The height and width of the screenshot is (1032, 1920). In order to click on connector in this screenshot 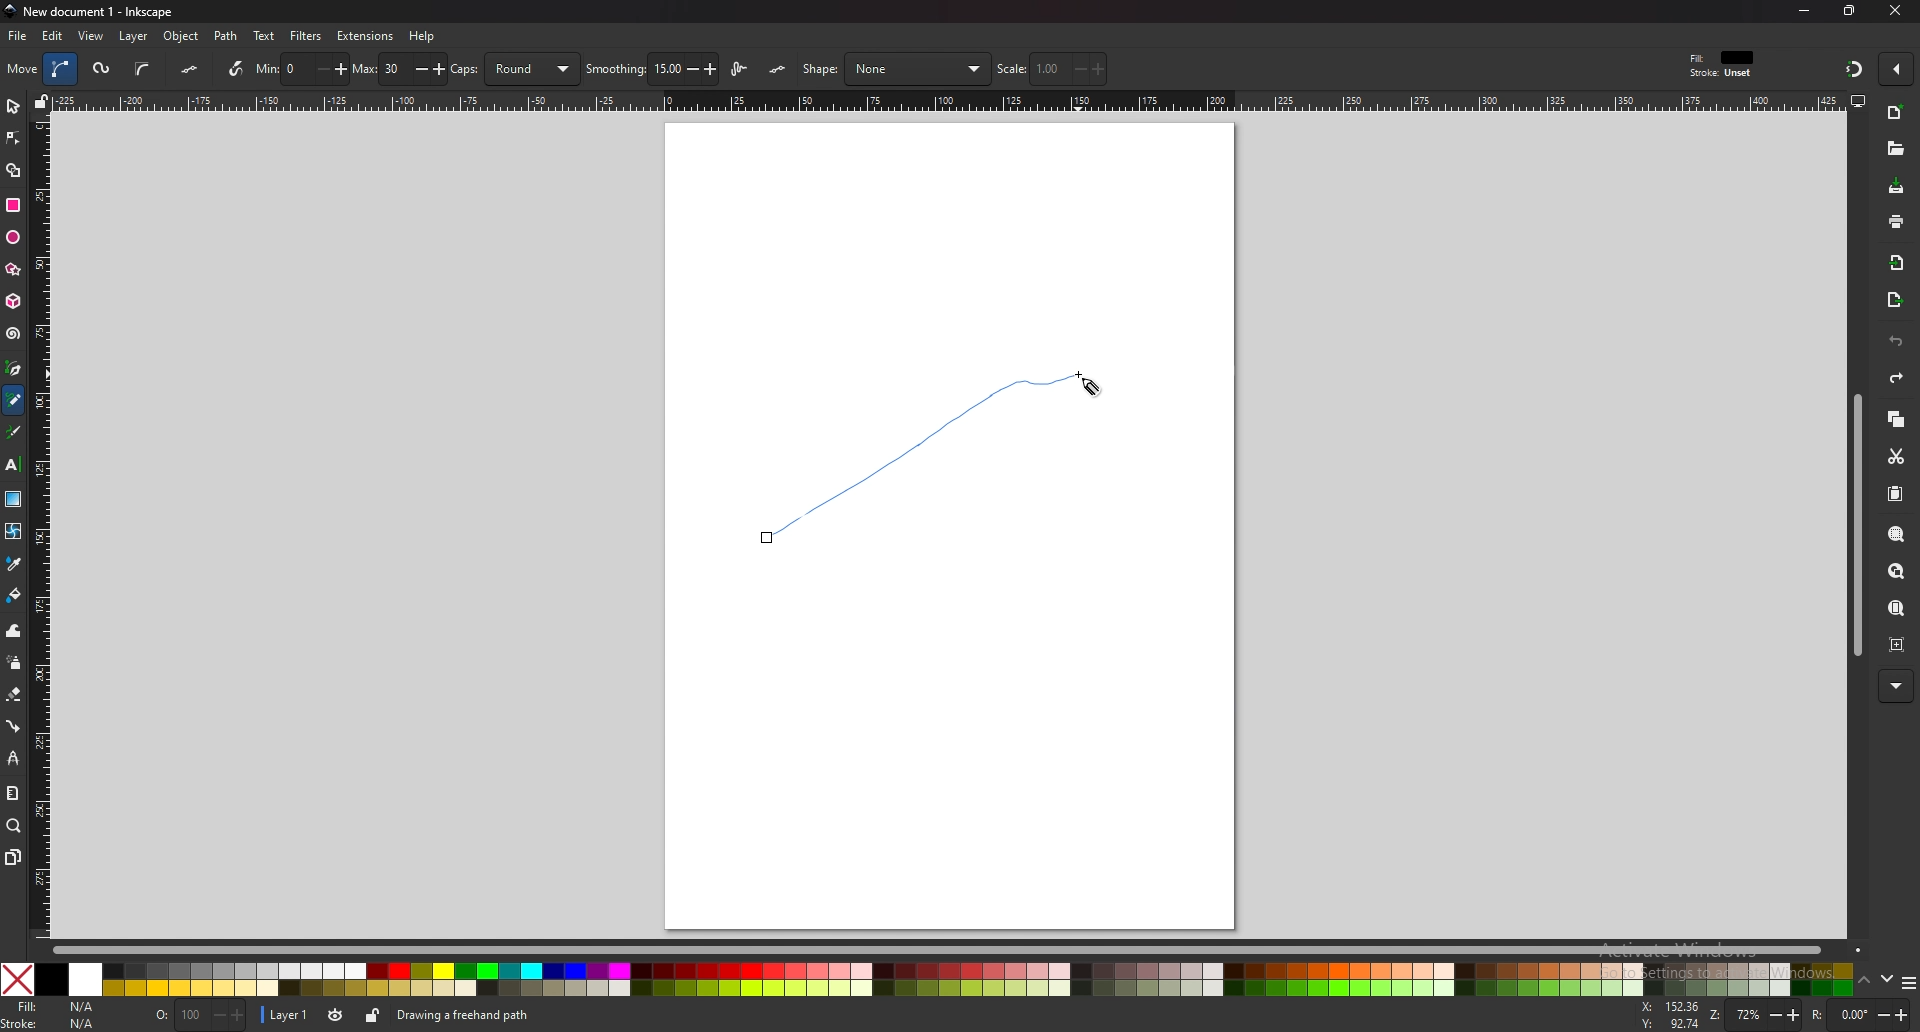, I will do `click(13, 726)`.